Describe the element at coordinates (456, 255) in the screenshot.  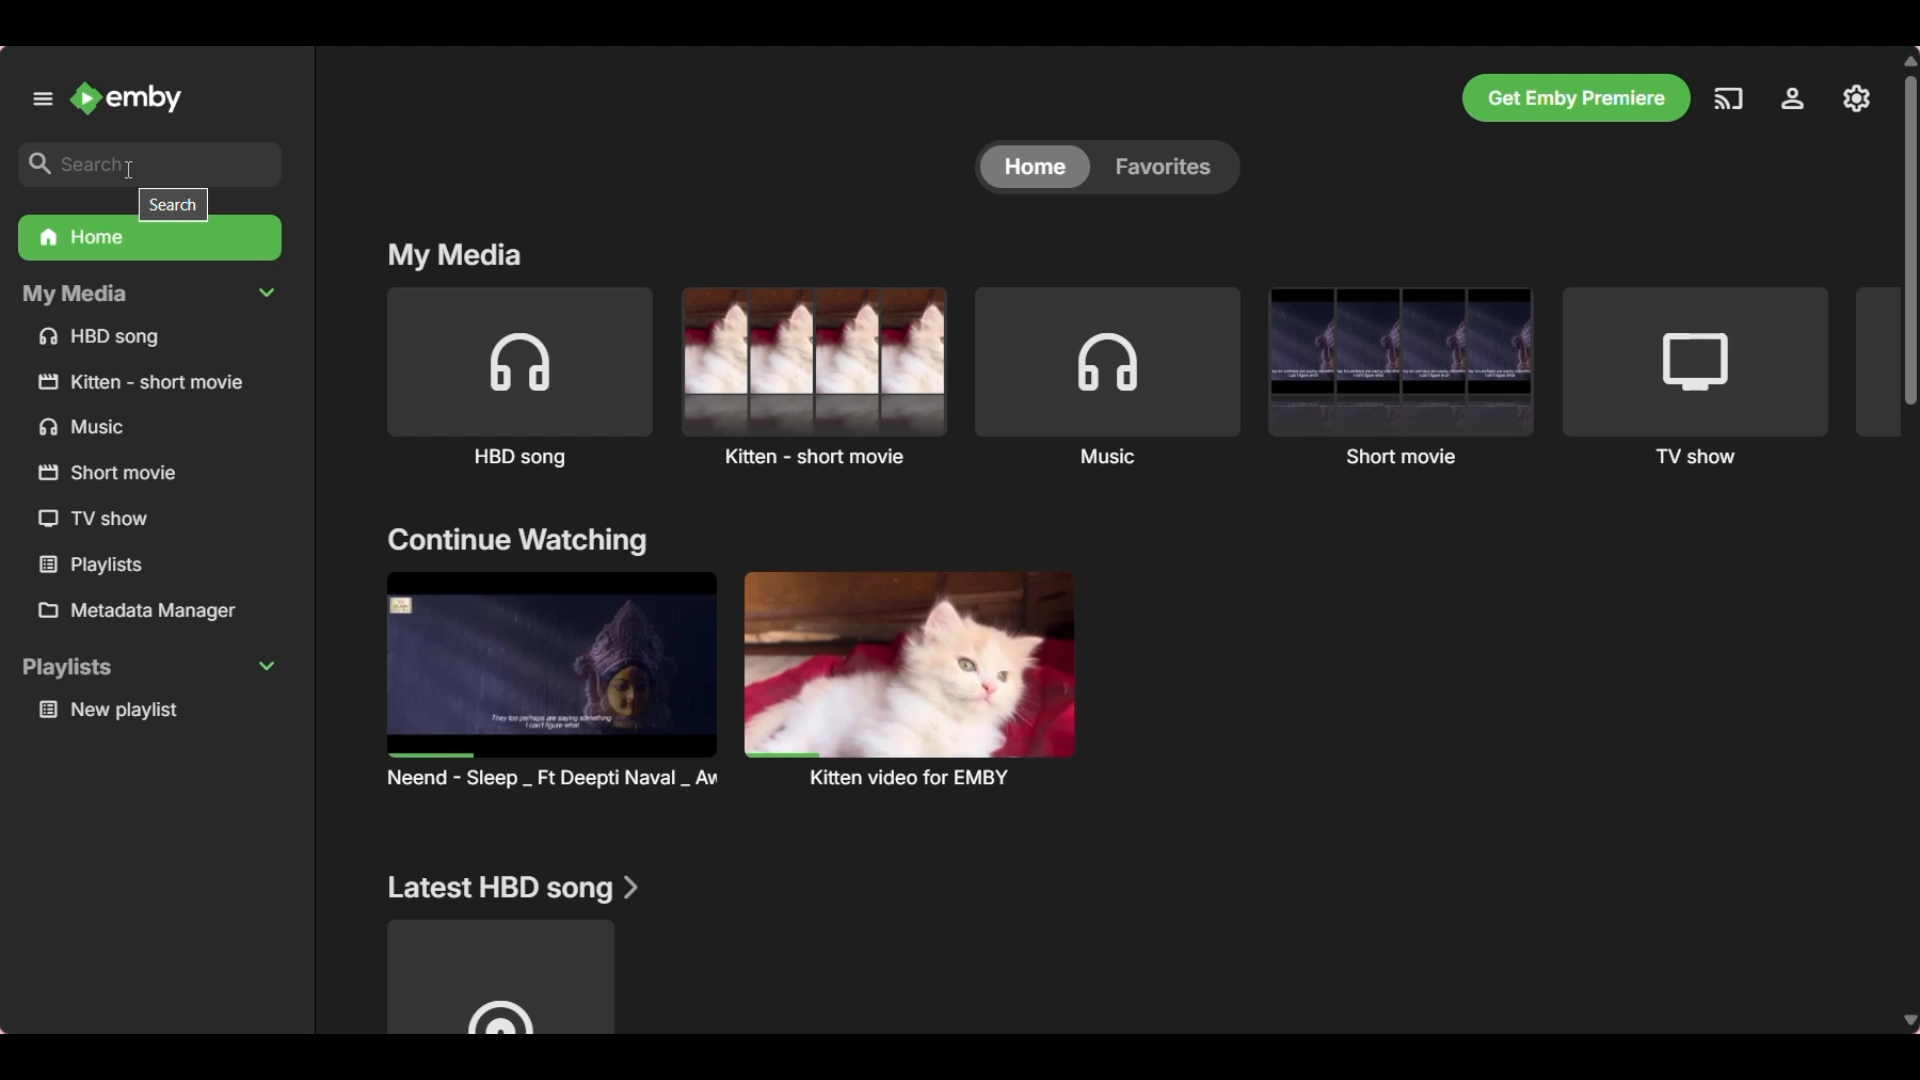
I see `Section title` at that location.